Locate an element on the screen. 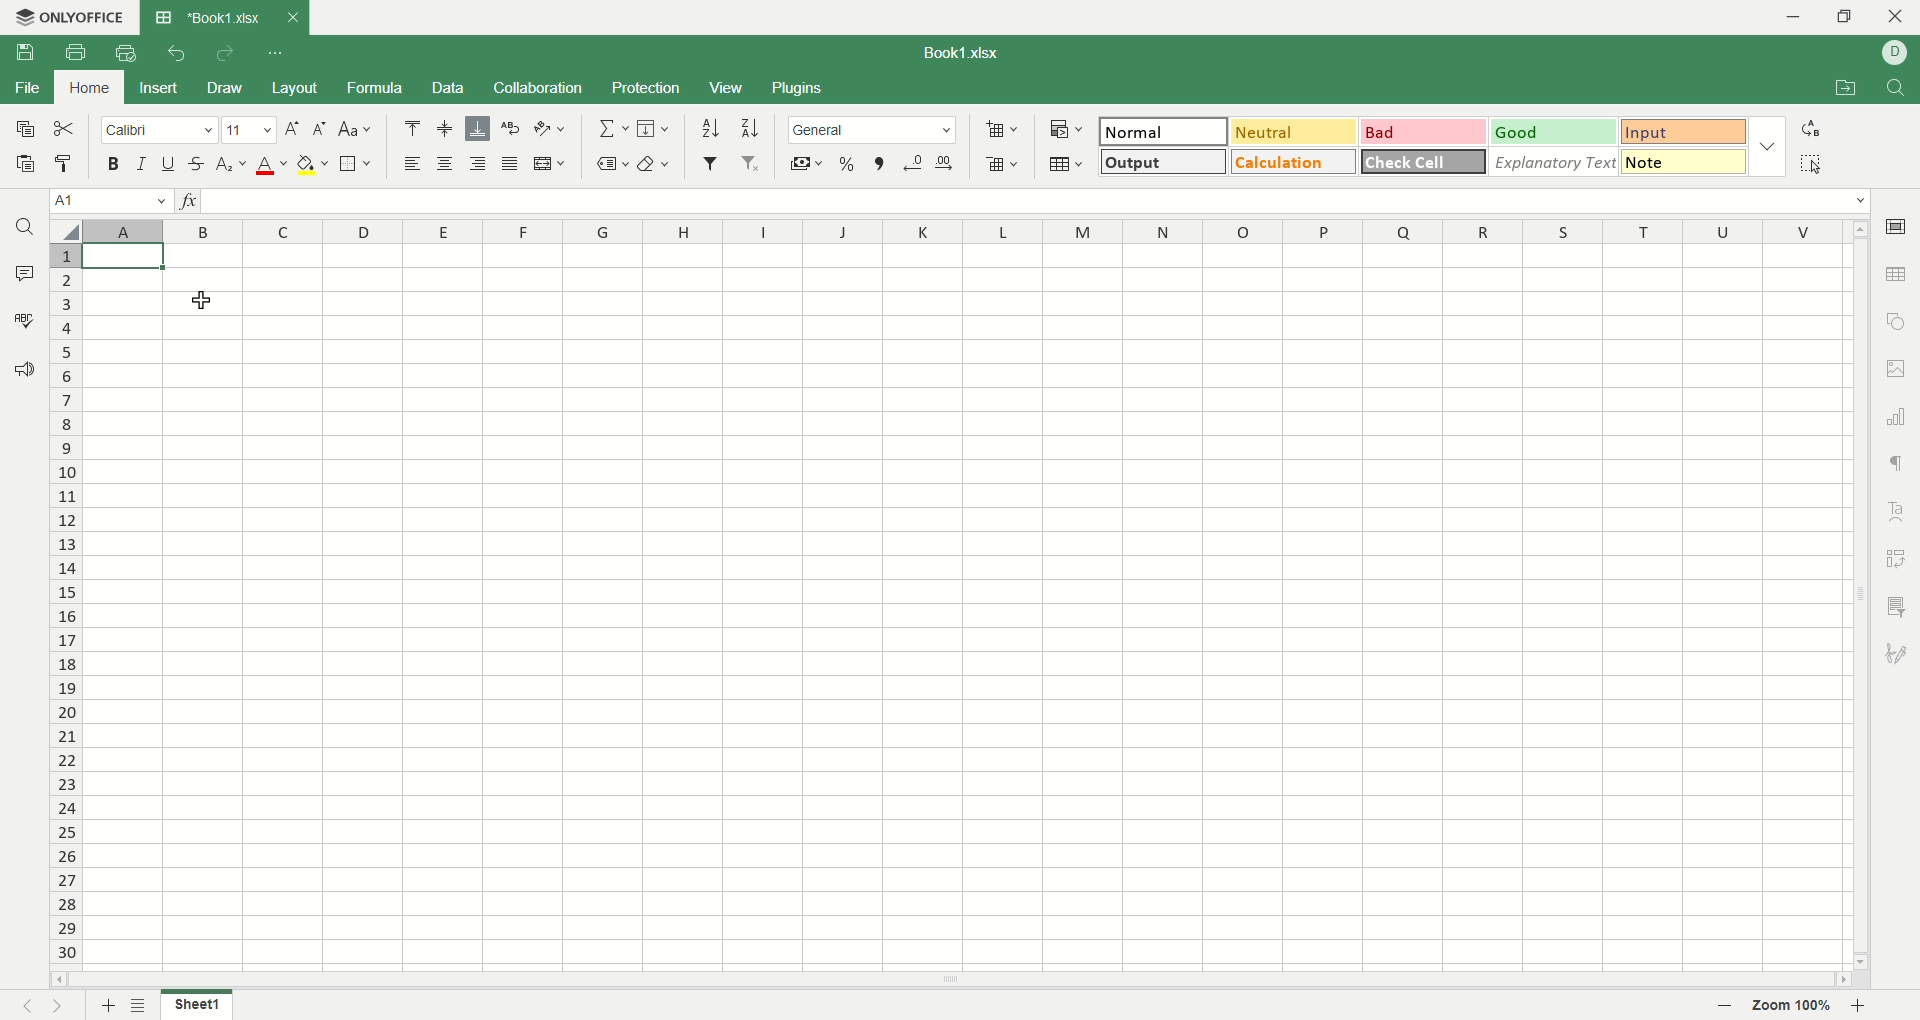 This screenshot has width=1920, height=1020. insert is located at coordinates (154, 89).